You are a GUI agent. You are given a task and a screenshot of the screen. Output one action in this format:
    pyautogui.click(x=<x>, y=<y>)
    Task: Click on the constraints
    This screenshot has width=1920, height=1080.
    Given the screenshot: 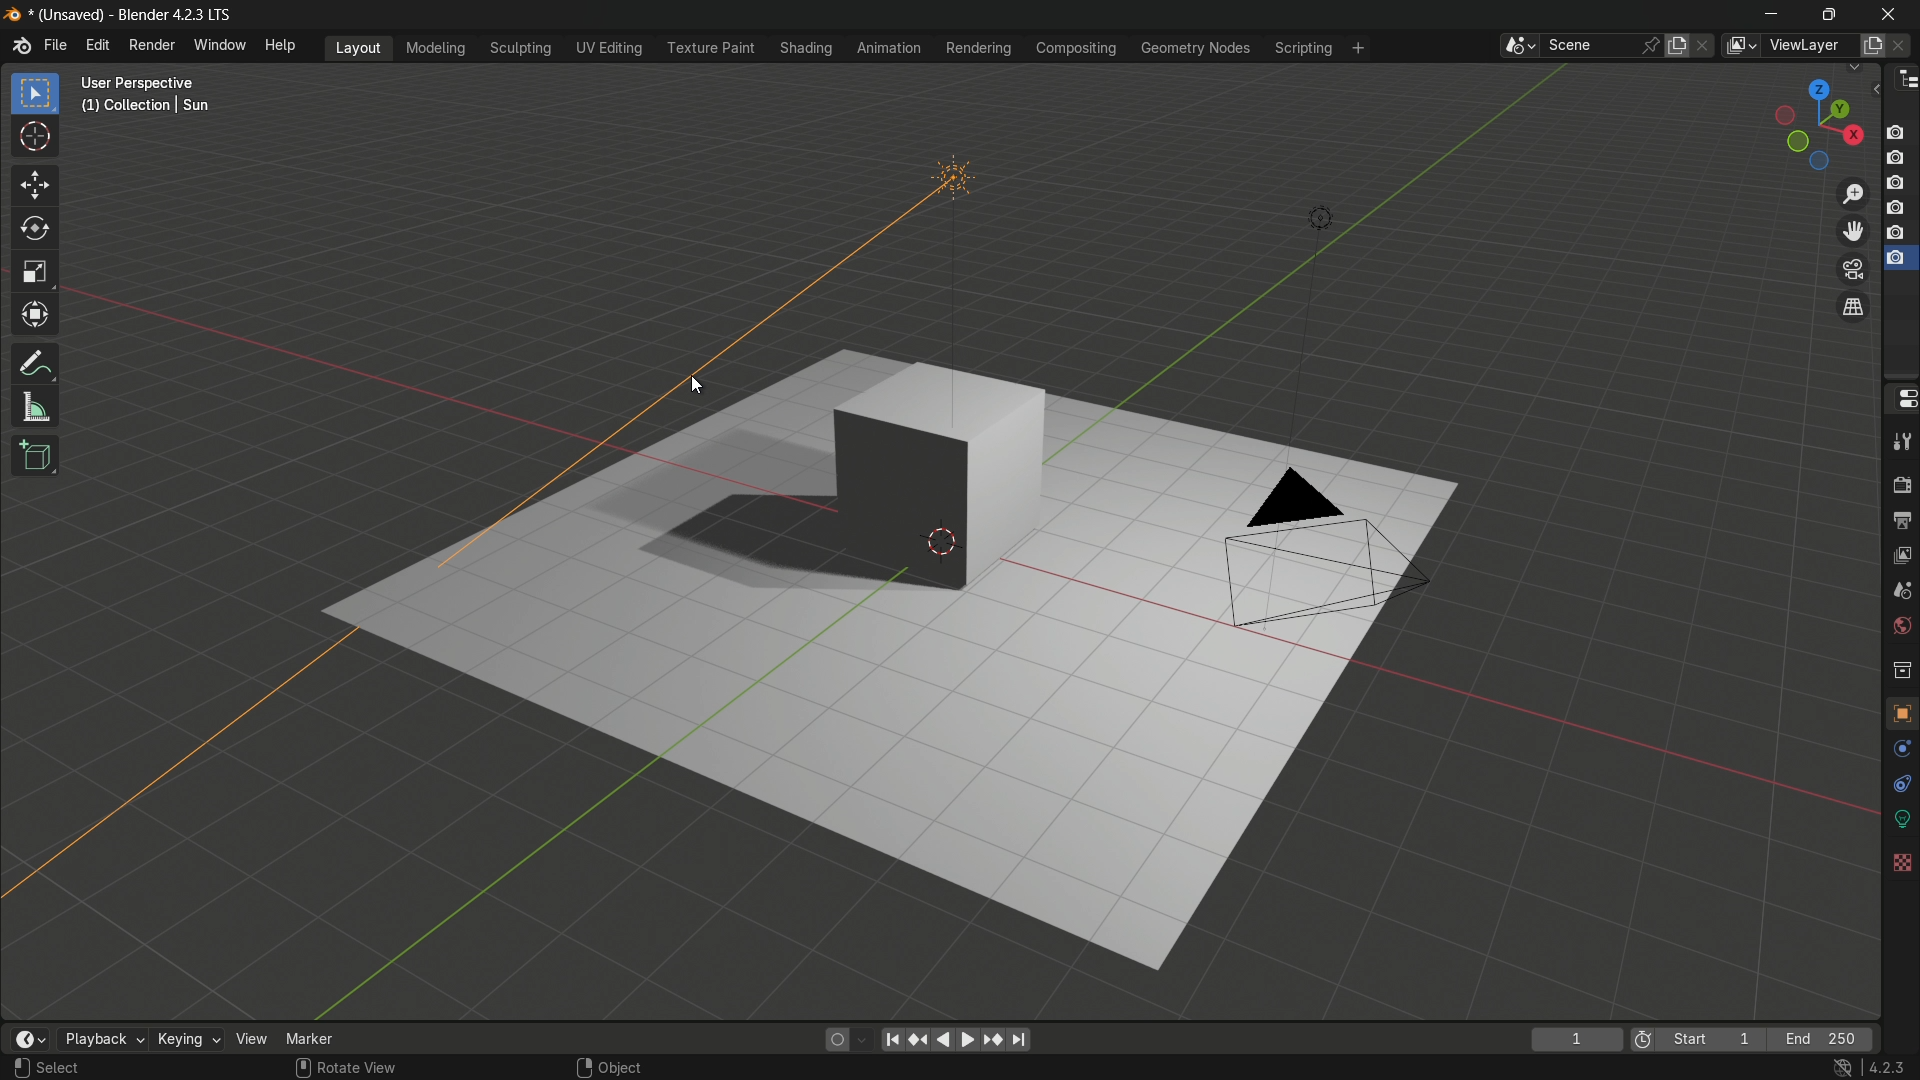 What is the action you would take?
    pyautogui.click(x=1900, y=783)
    